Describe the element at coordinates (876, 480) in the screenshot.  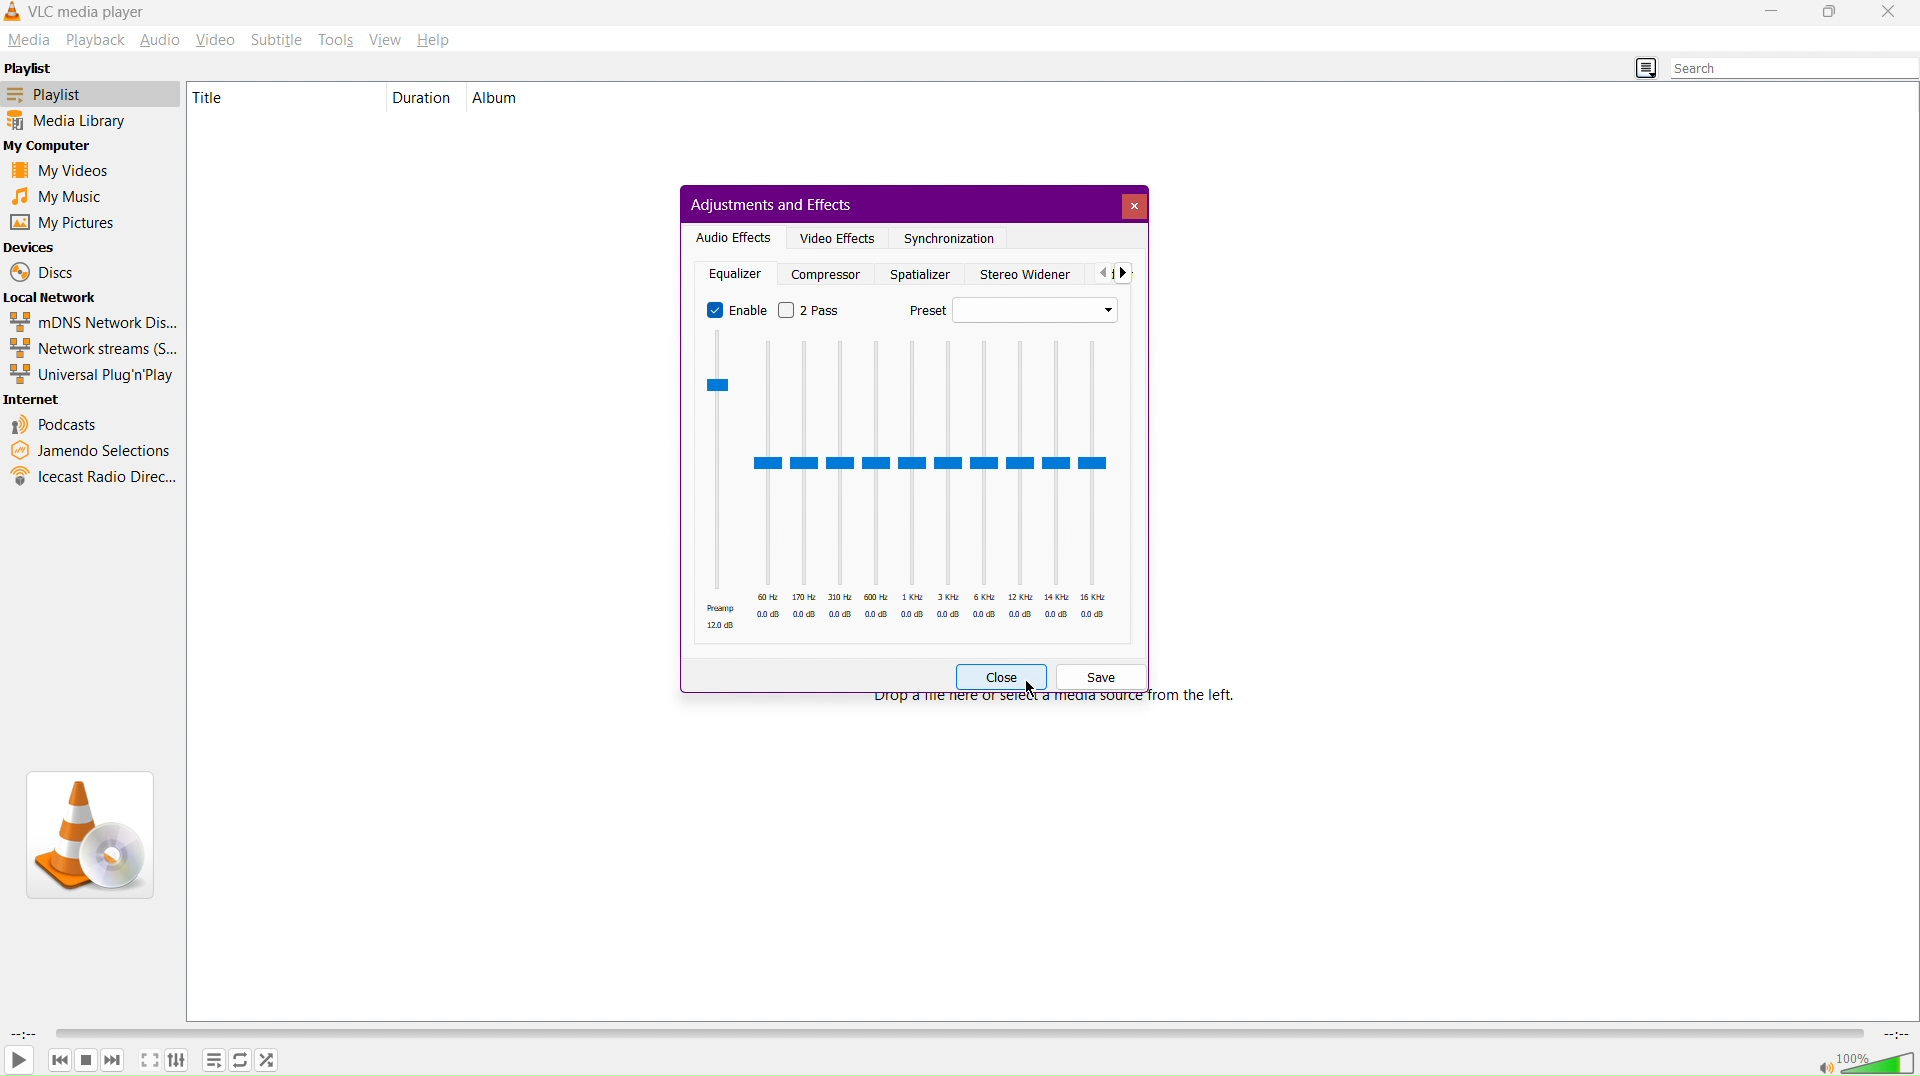
I see `600 Hz` at that location.